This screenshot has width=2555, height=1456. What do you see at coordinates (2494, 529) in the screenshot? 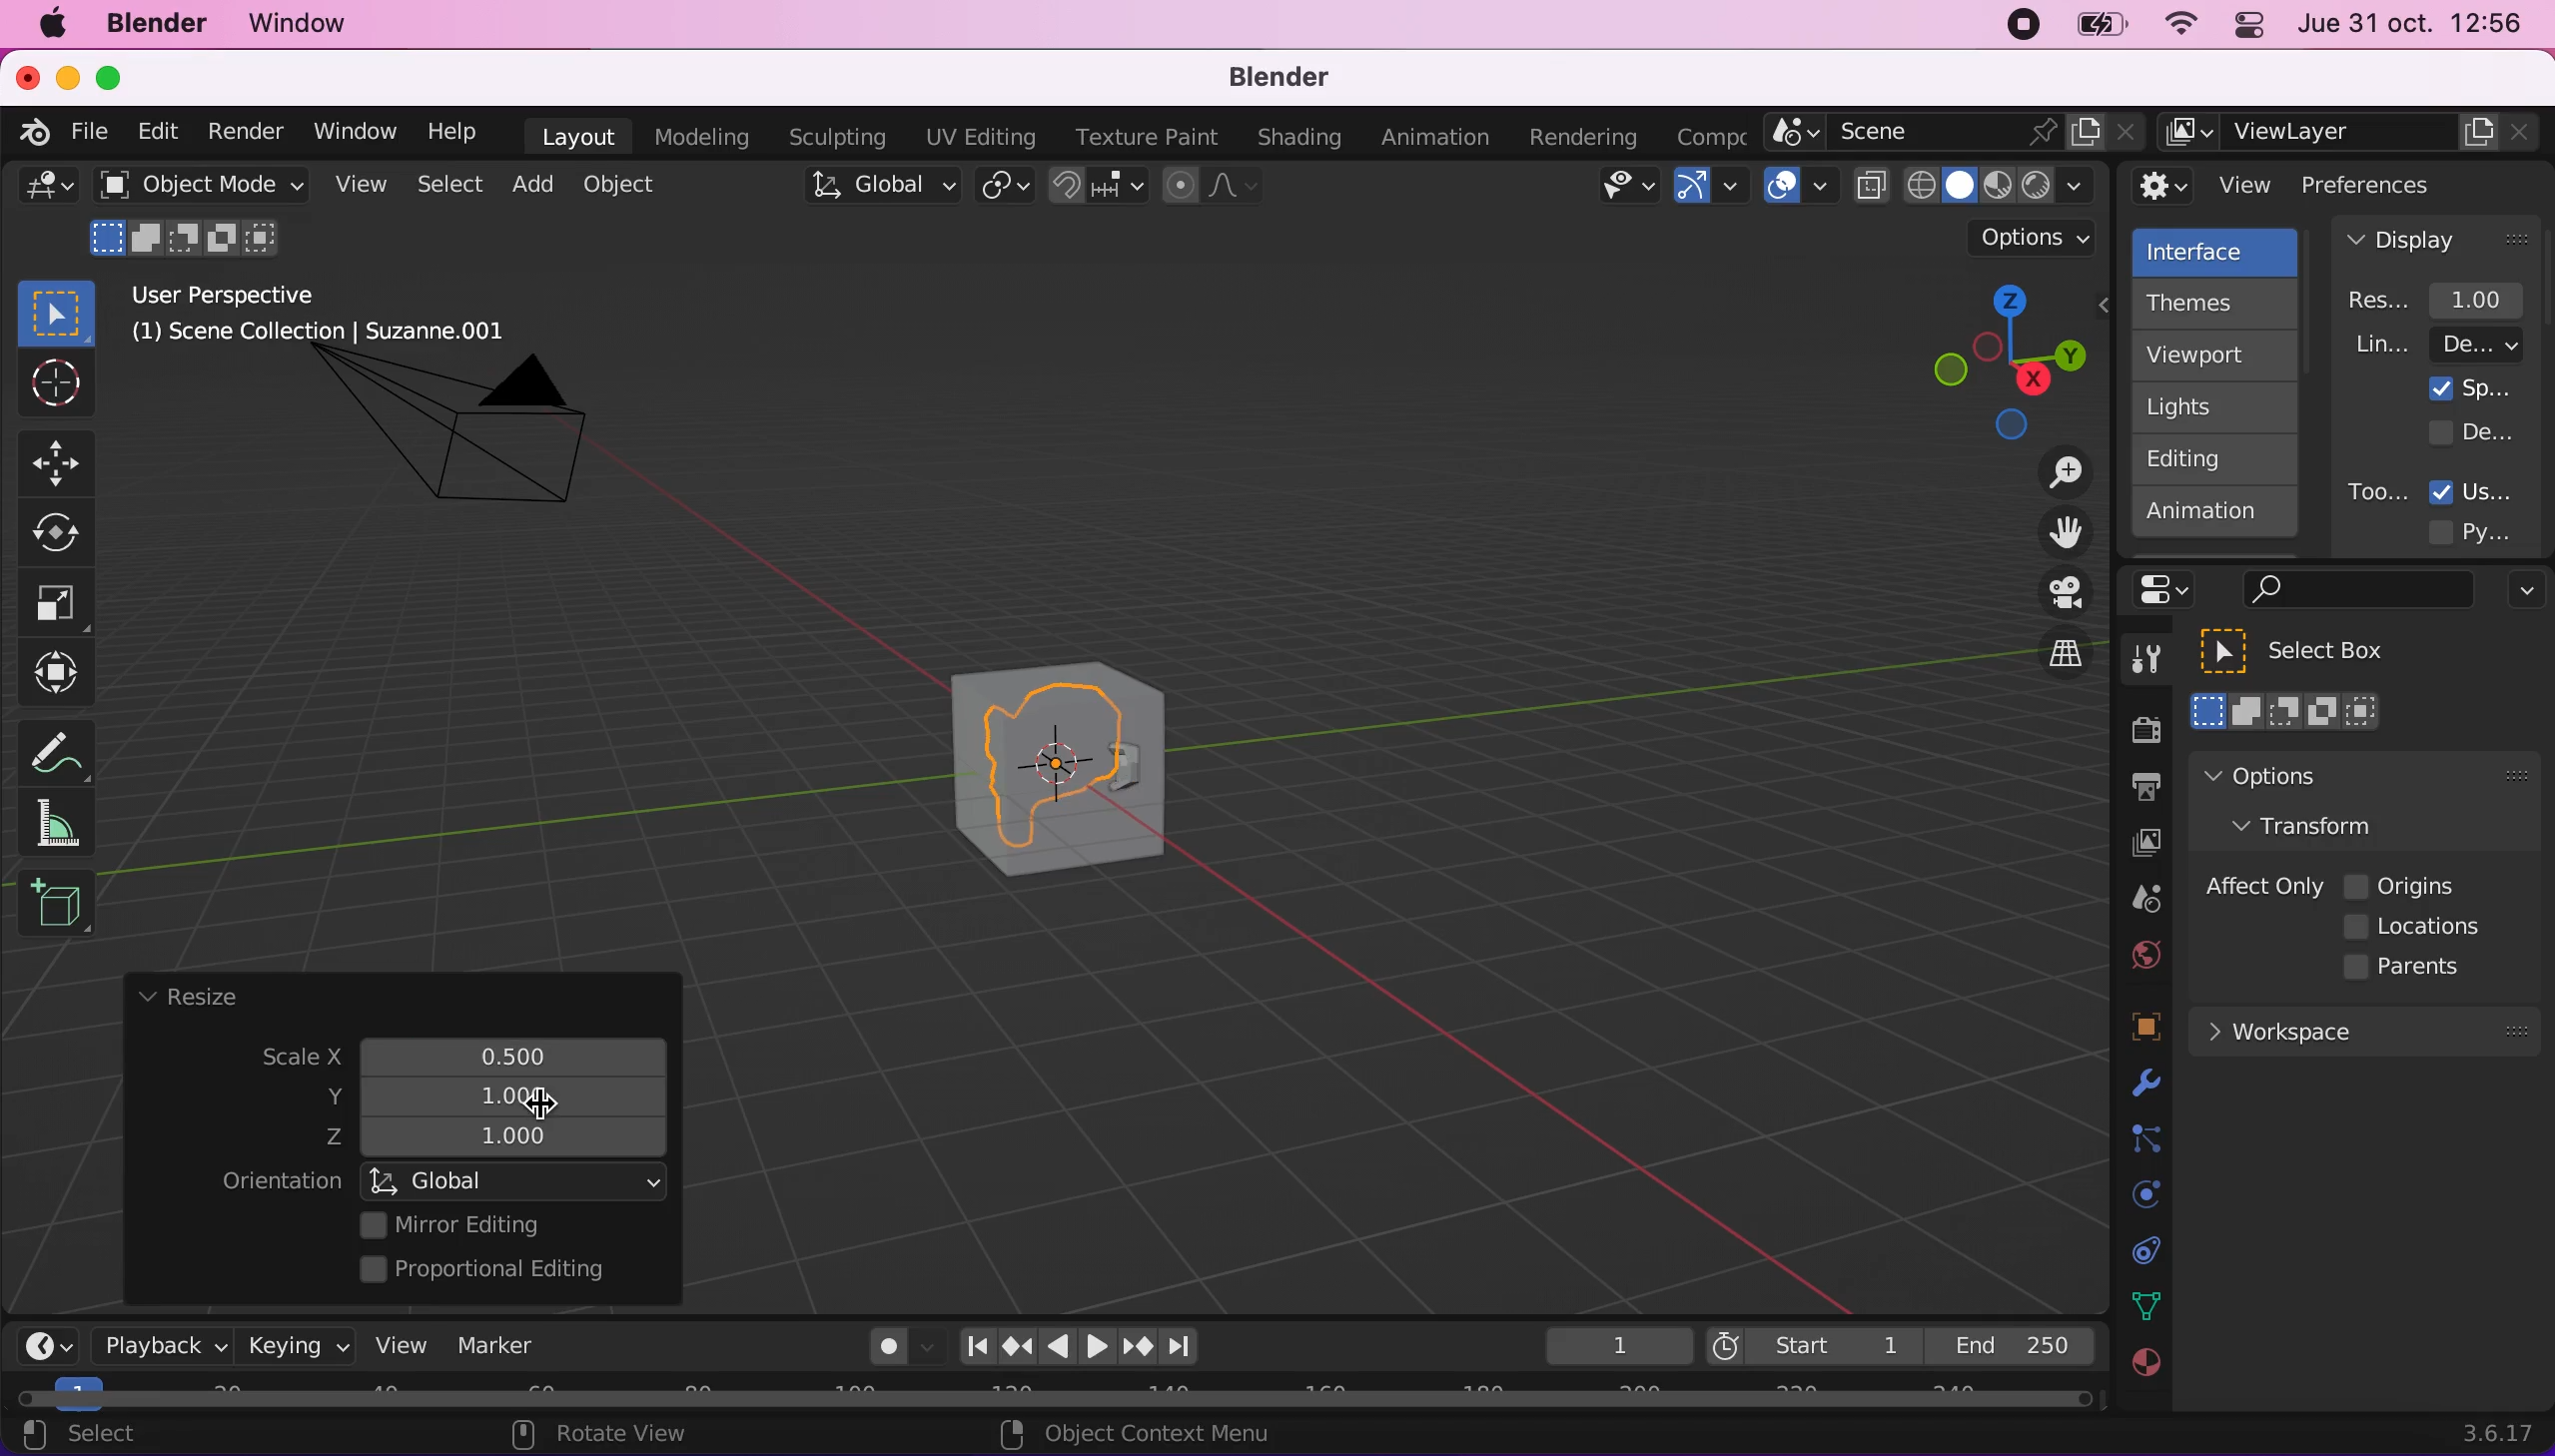
I see `python tooltips` at bounding box center [2494, 529].